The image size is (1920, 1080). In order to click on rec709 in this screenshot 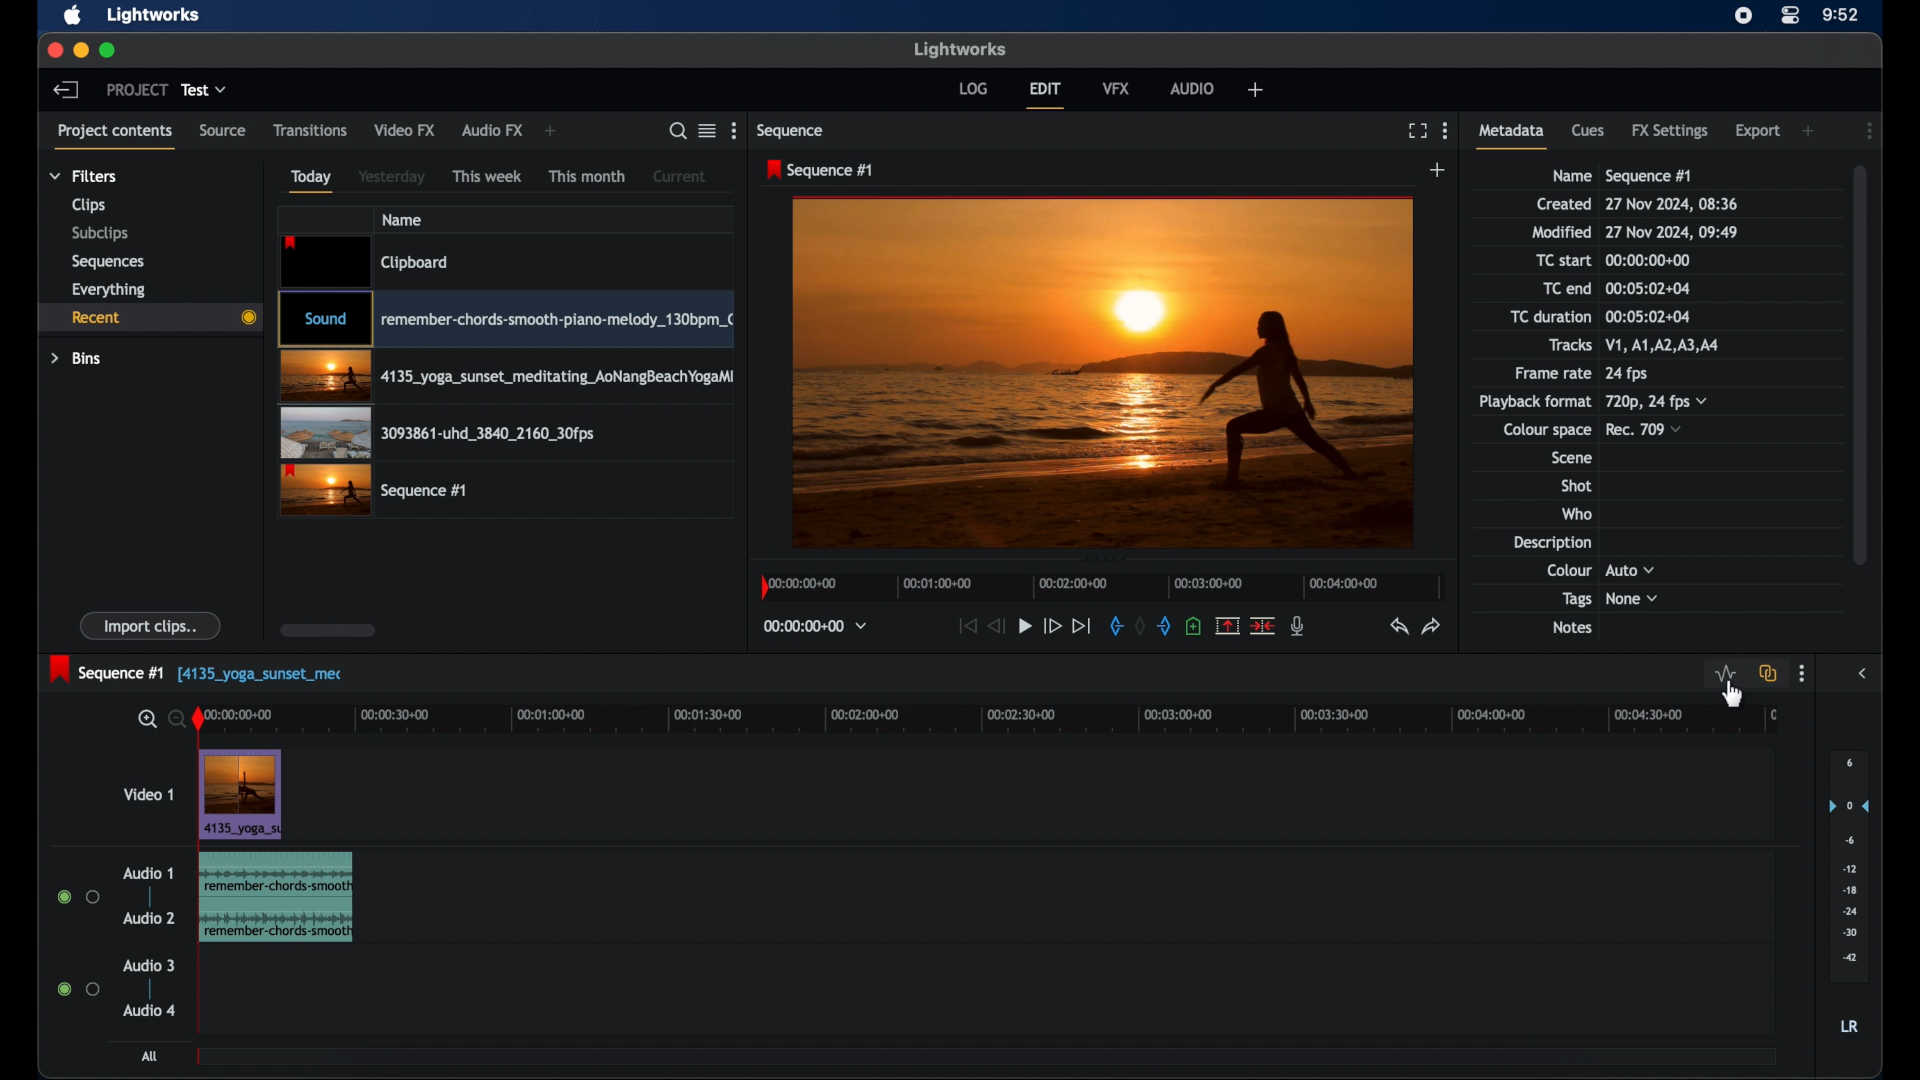, I will do `click(1645, 429)`.